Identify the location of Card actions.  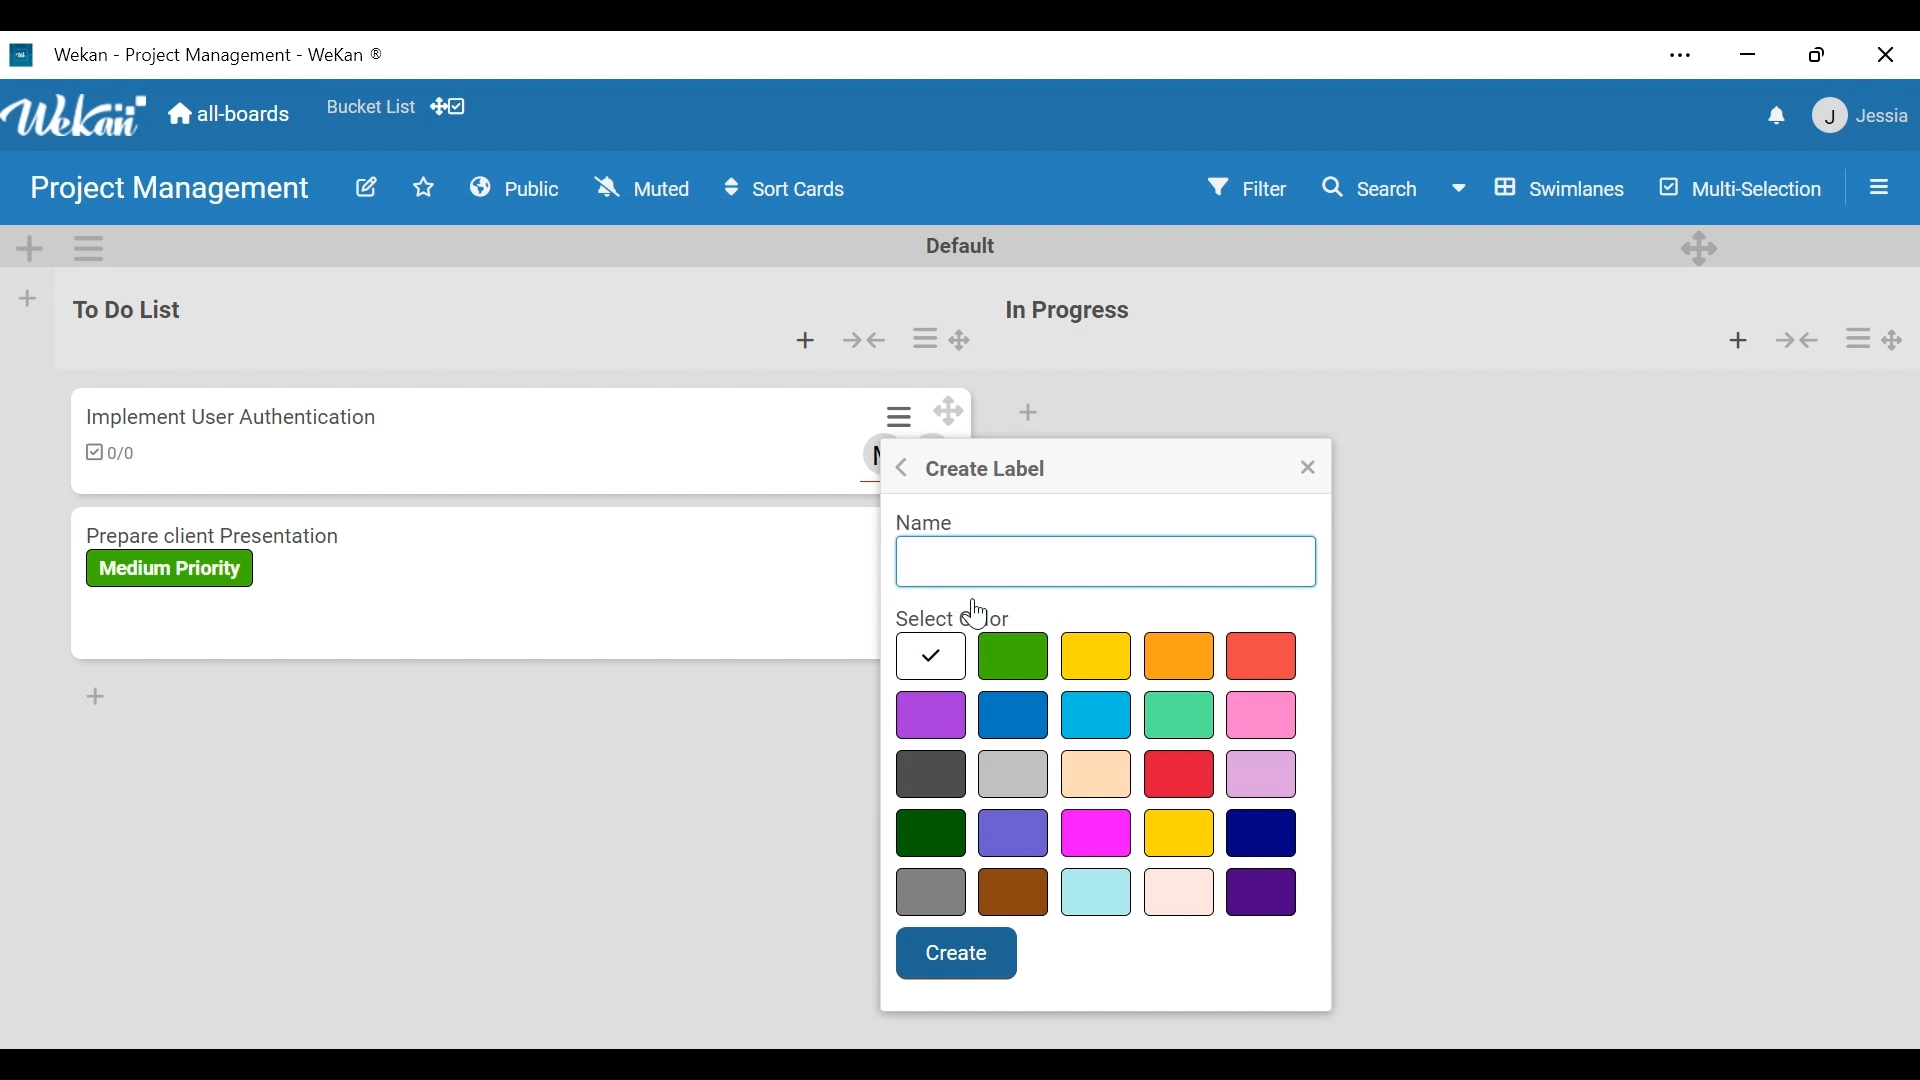
(923, 339).